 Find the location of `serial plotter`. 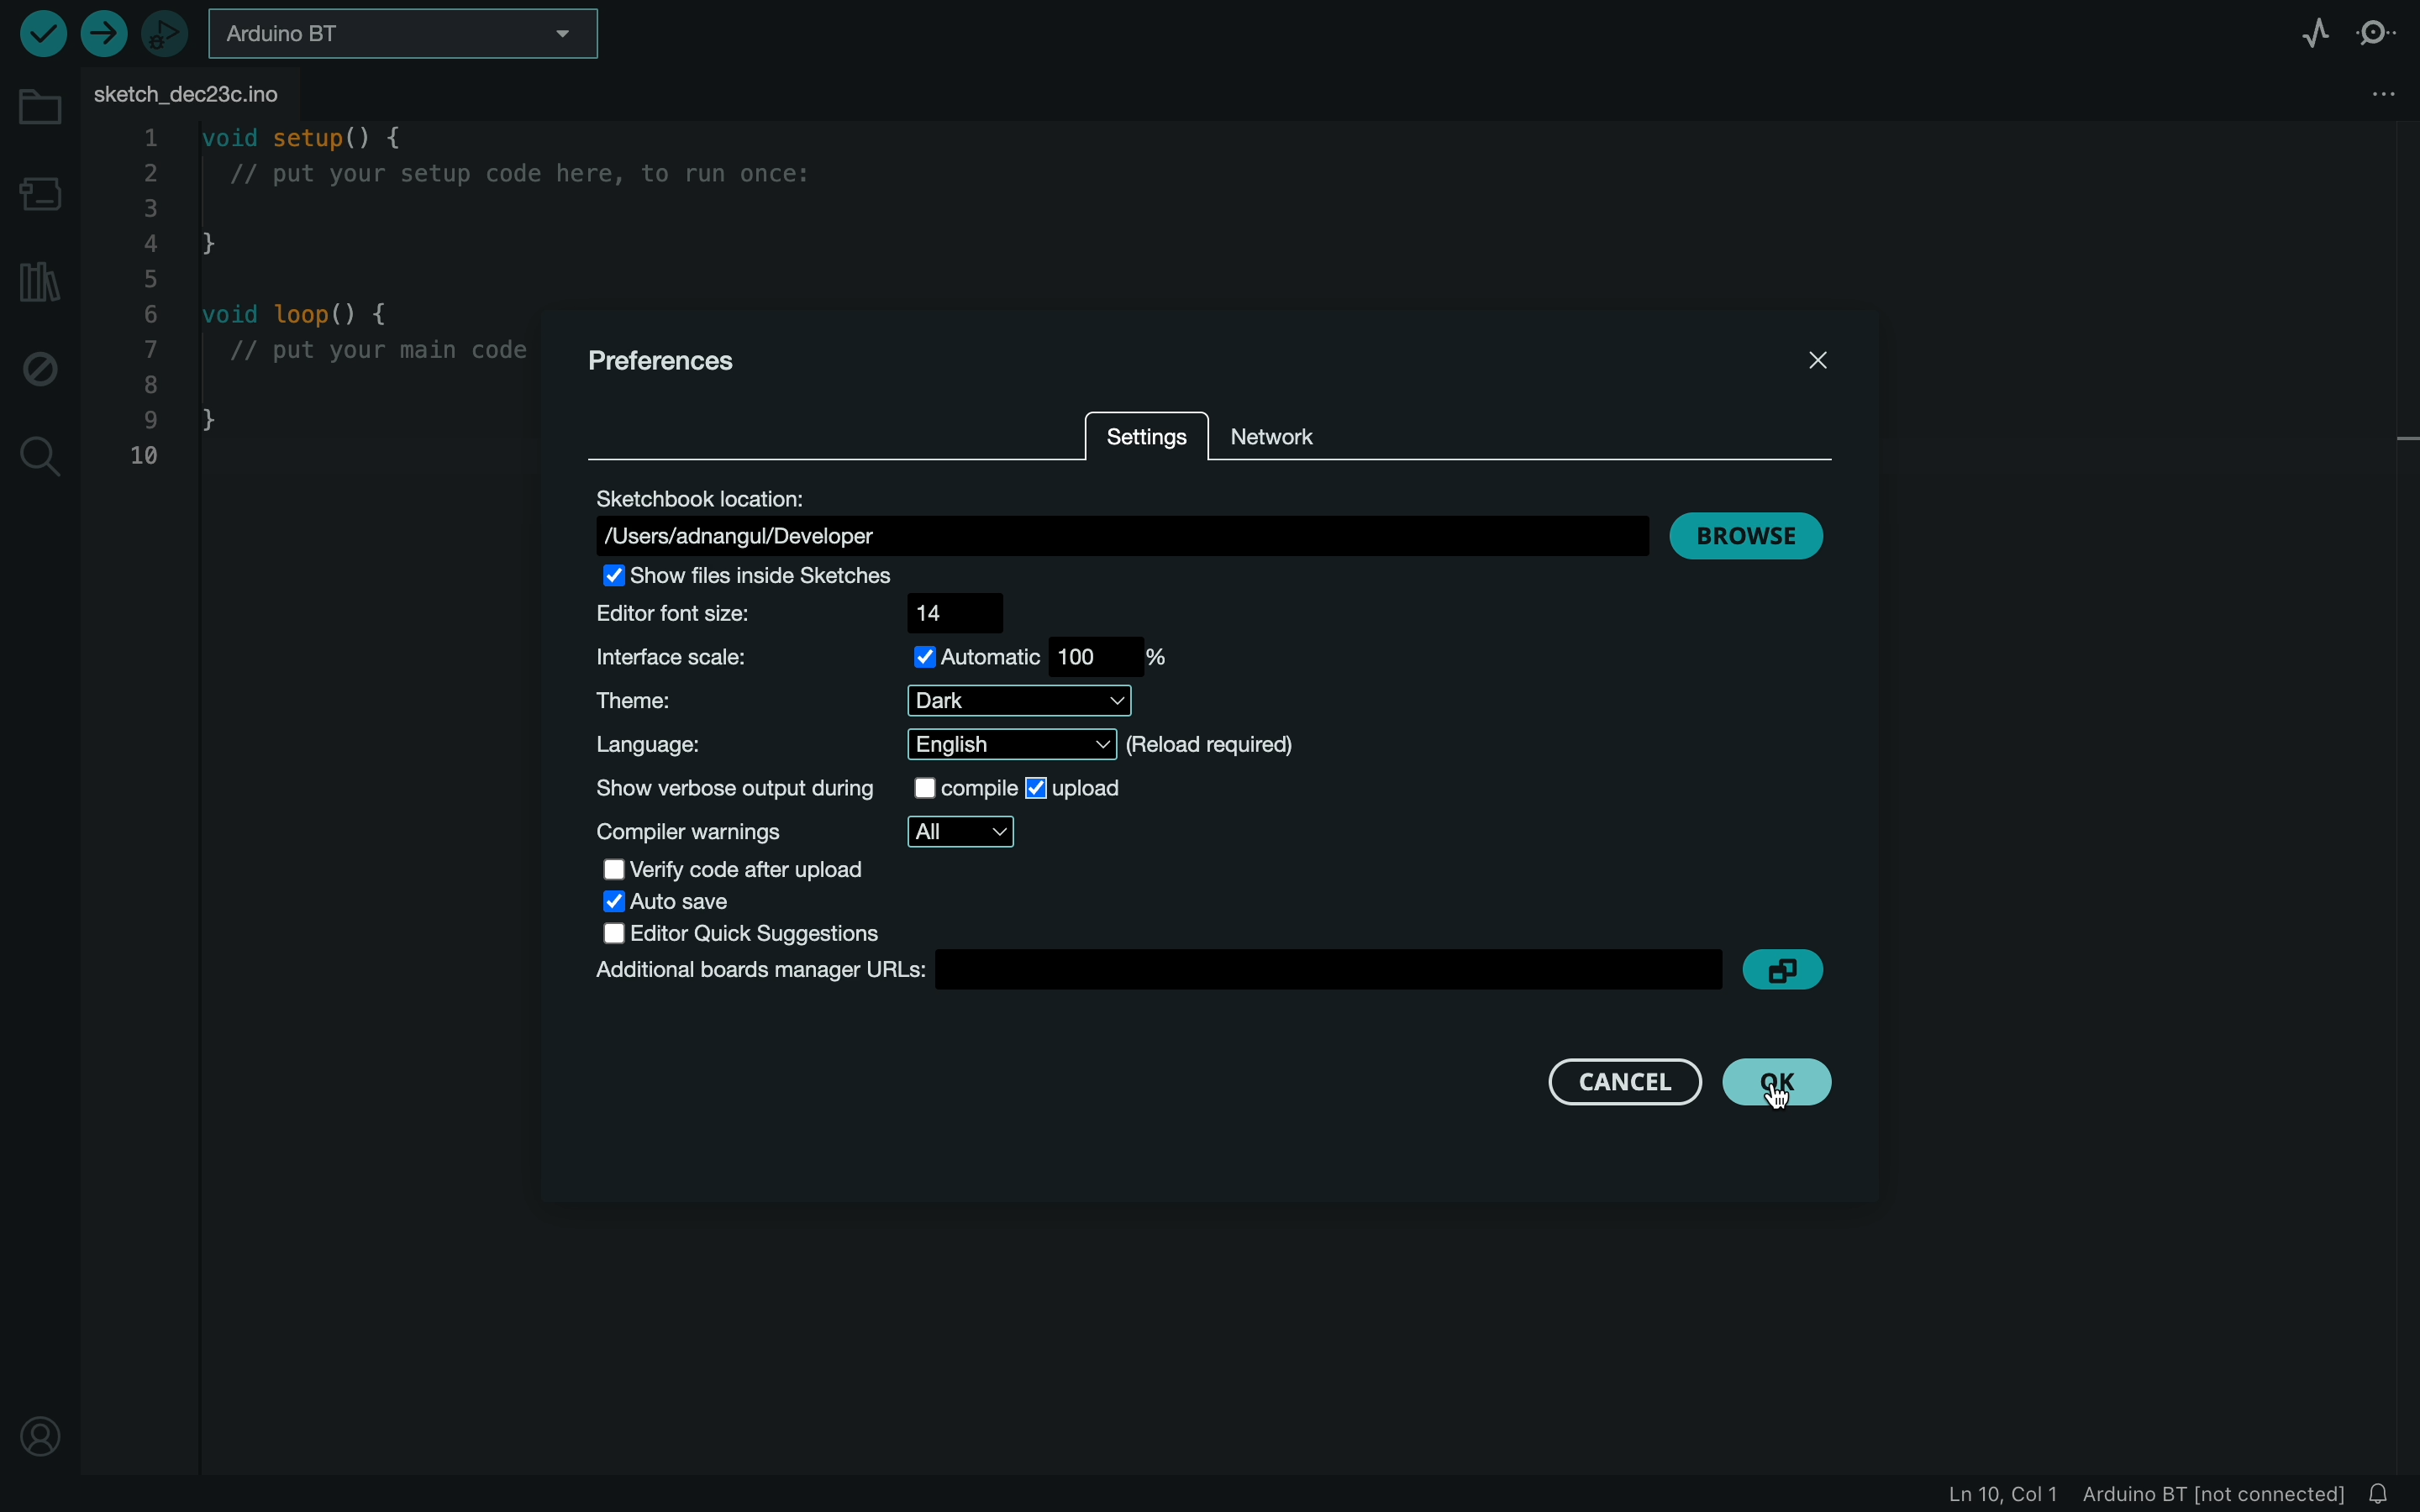

serial plotter is located at coordinates (2298, 30).